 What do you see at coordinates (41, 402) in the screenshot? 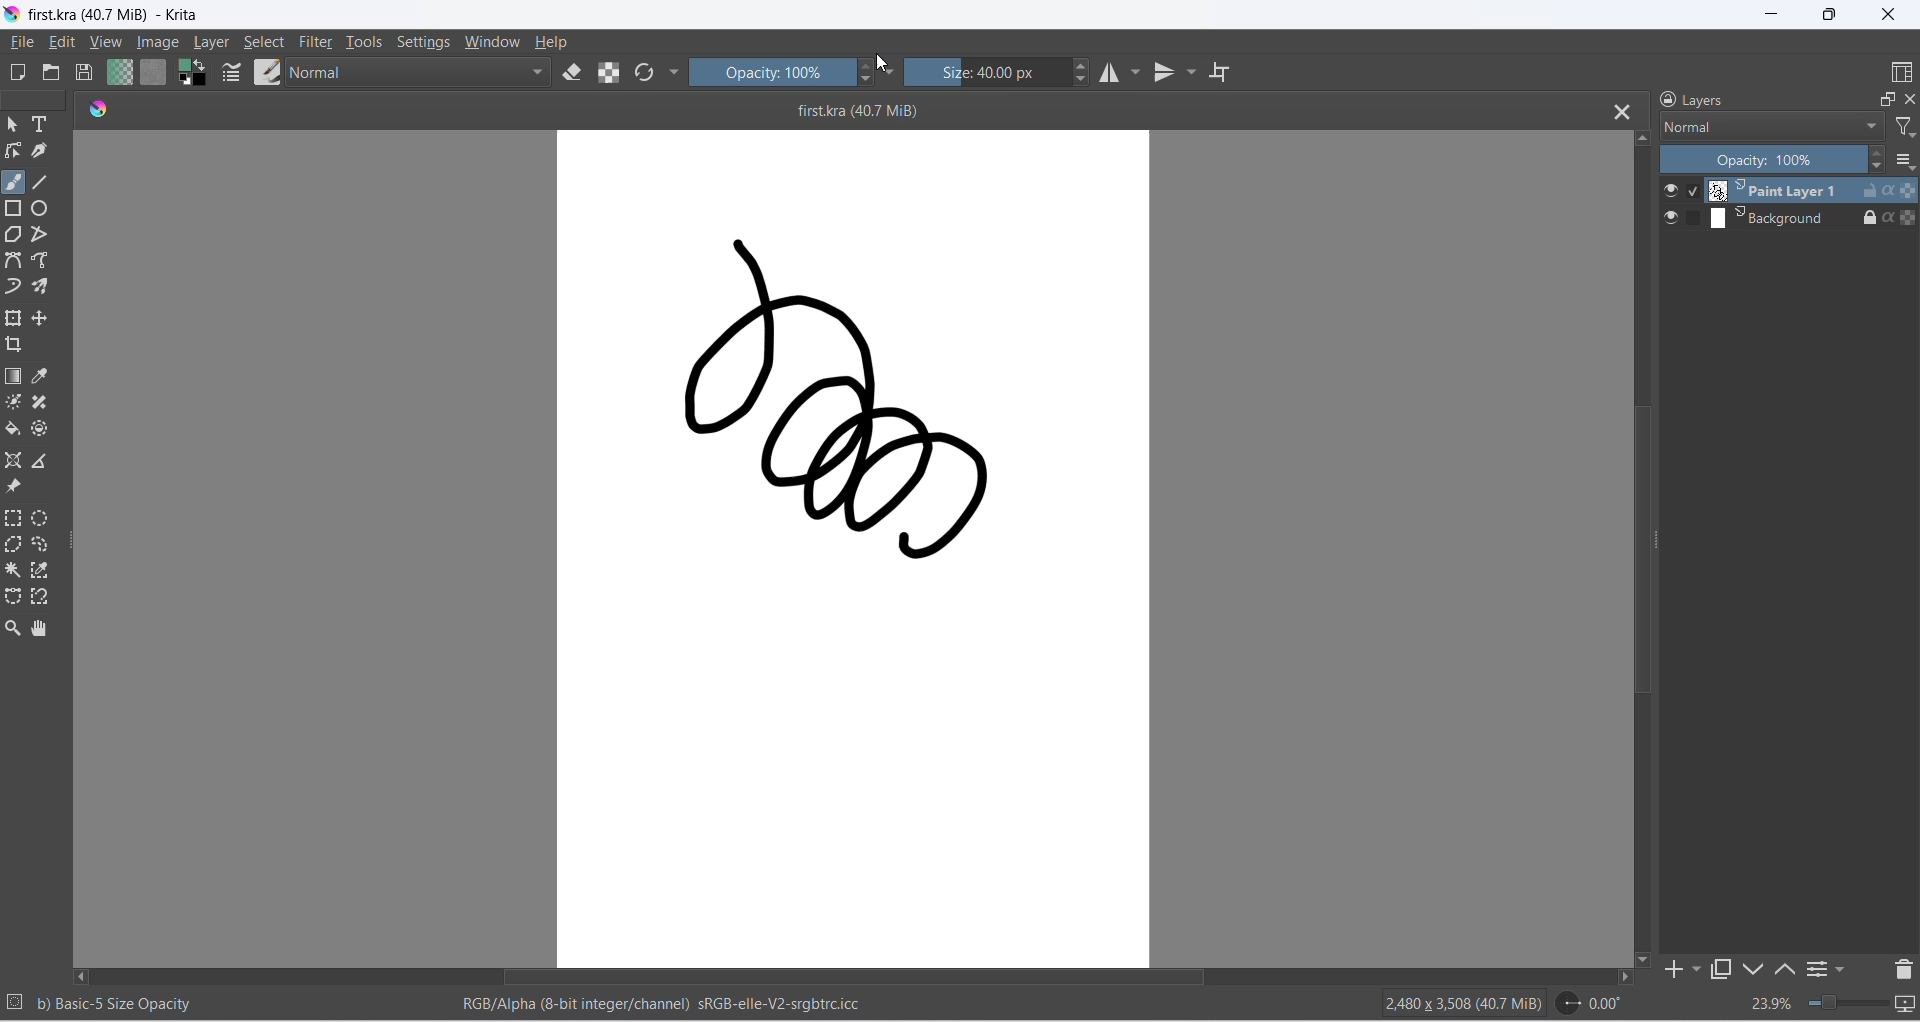
I see `smart patch tool` at bounding box center [41, 402].